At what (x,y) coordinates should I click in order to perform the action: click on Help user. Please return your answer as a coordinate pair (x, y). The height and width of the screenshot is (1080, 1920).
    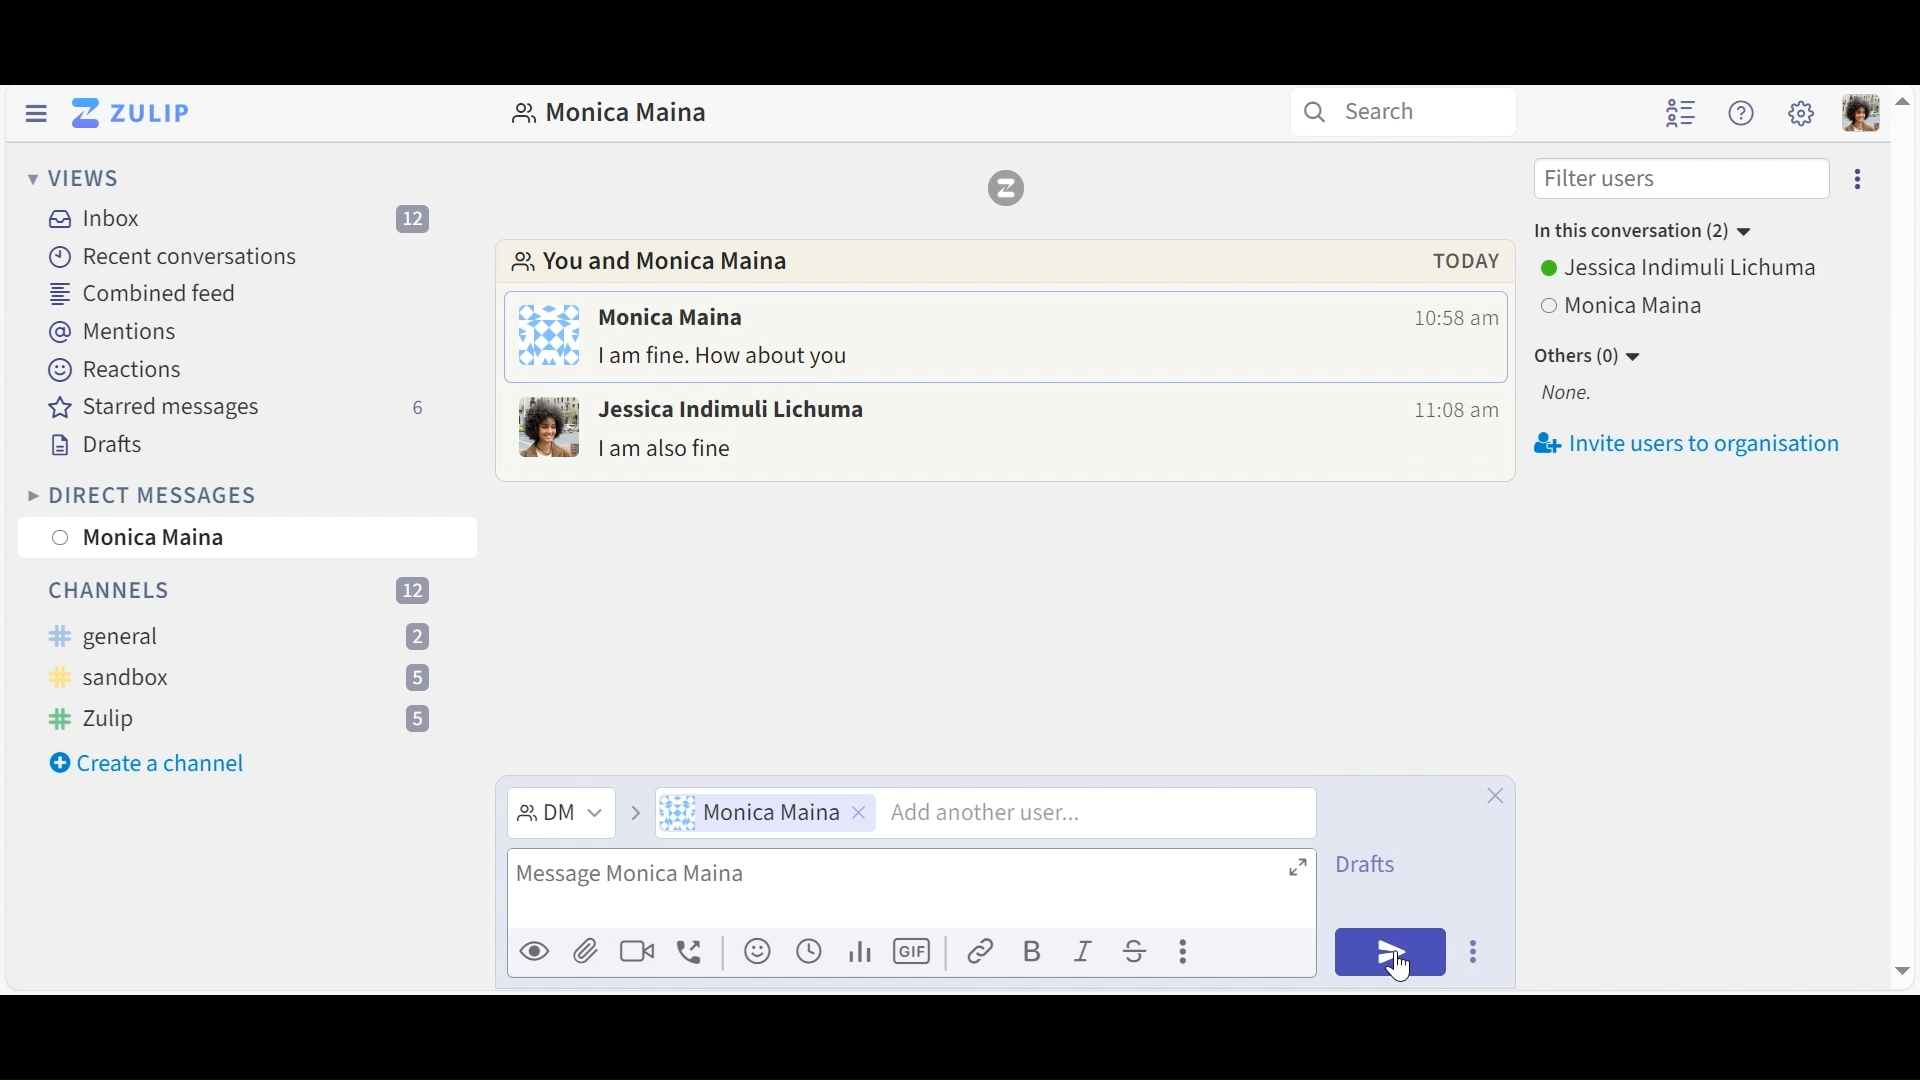
    Looking at the image, I should click on (1742, 112).